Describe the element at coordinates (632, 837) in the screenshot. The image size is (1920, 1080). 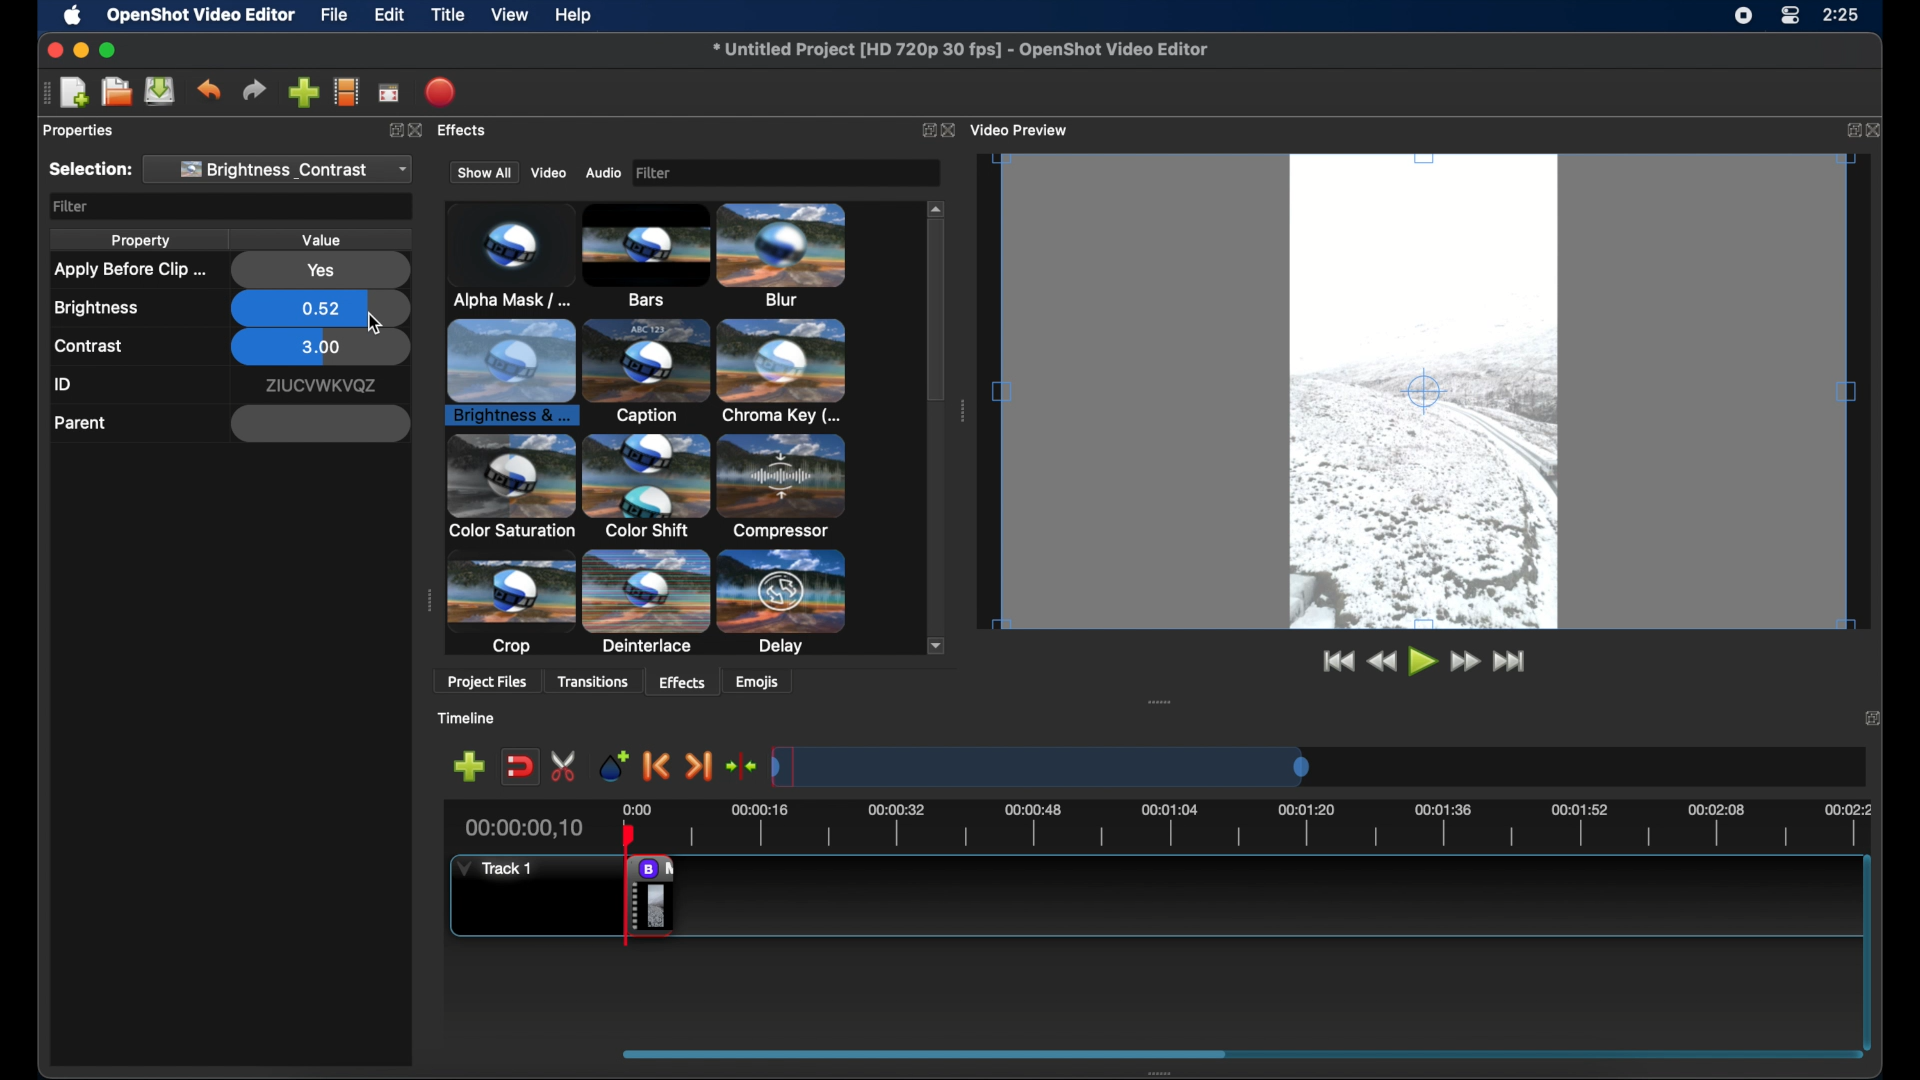
I see `head` at that location.